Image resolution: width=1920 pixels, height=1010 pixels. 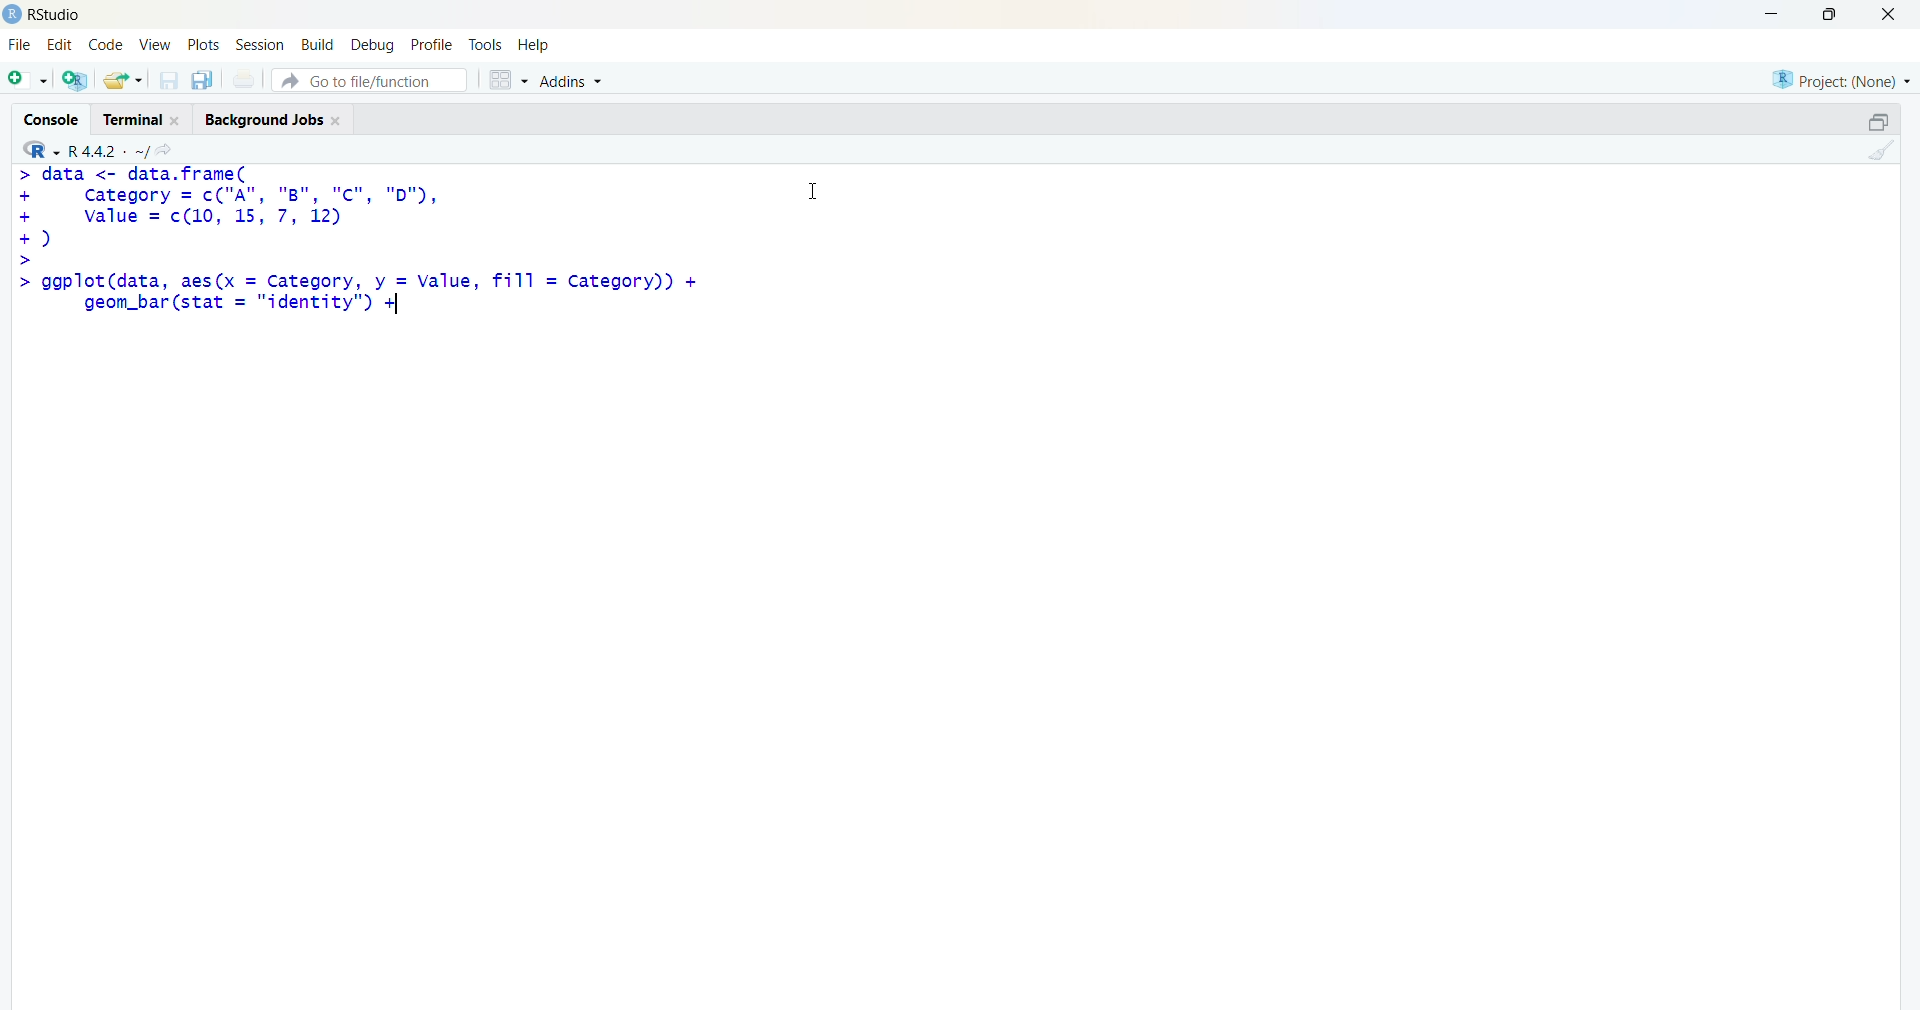 What do you see at coordinates (43, 150) in the screenshot?
I see `R language` at bounding box center [43, 150].